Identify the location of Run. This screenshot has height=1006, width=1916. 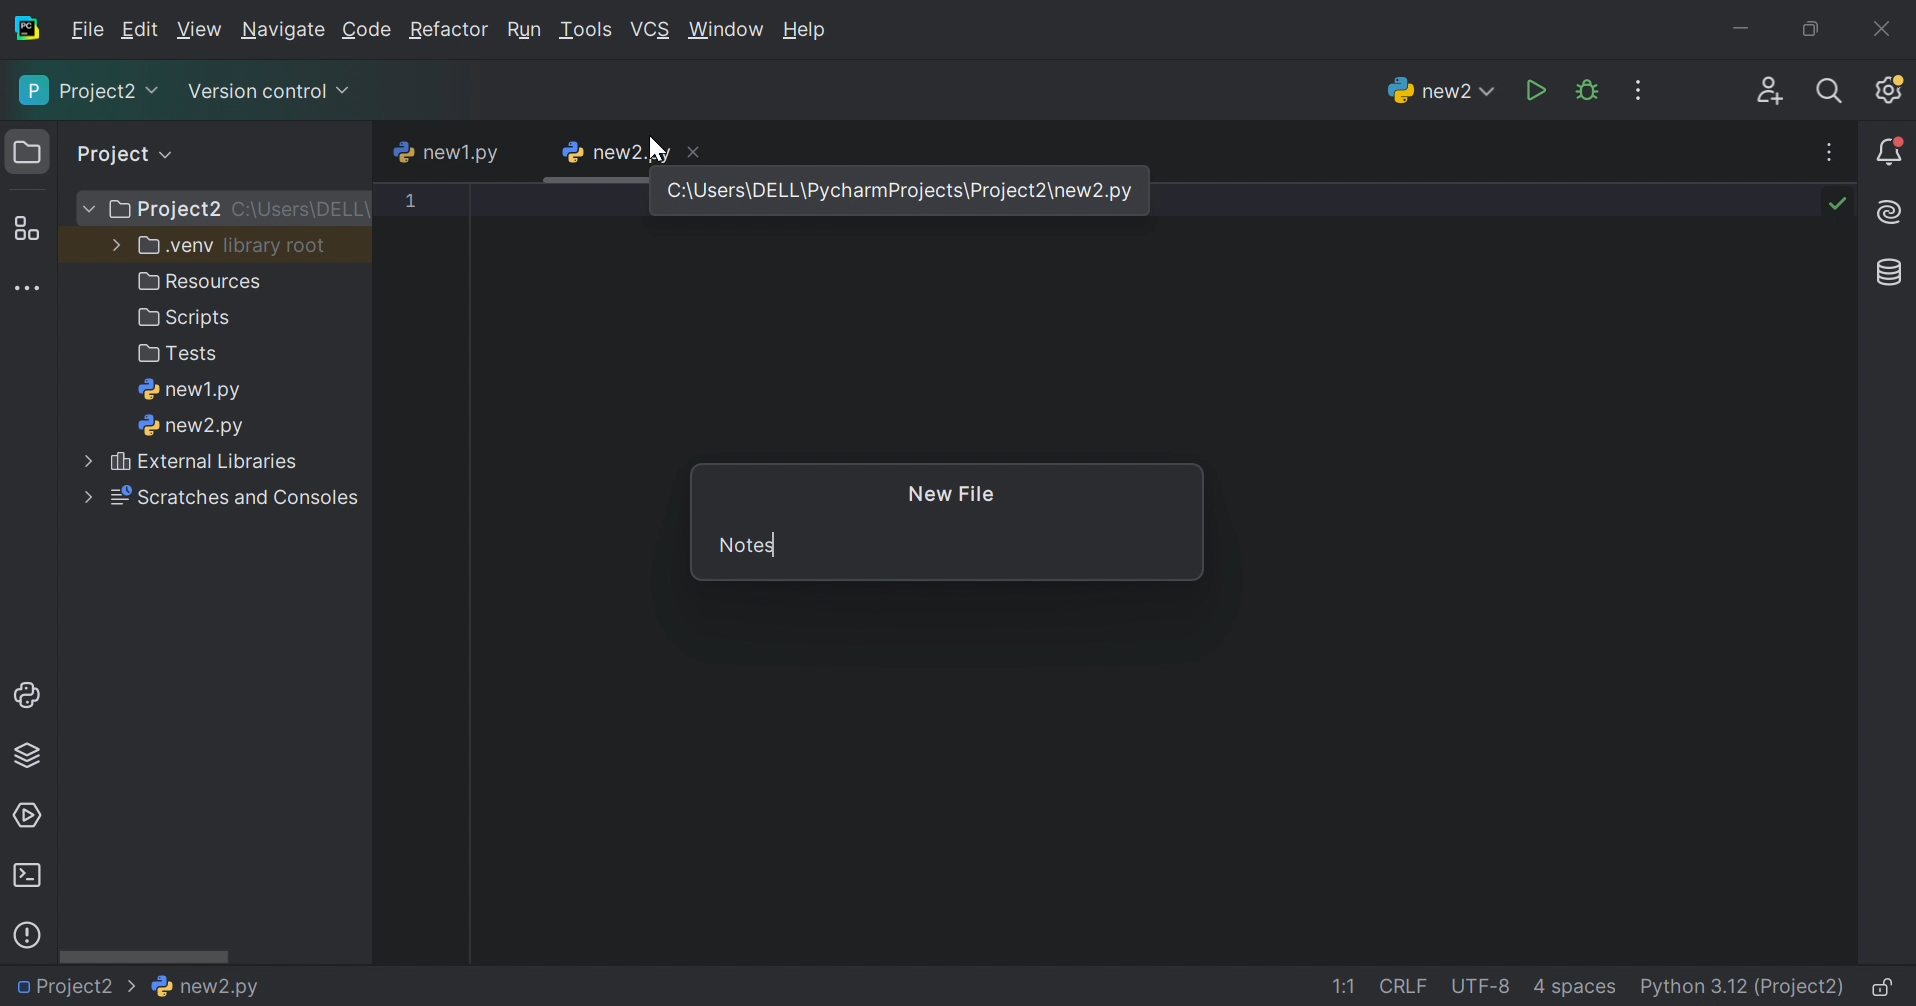
(1535, 89).